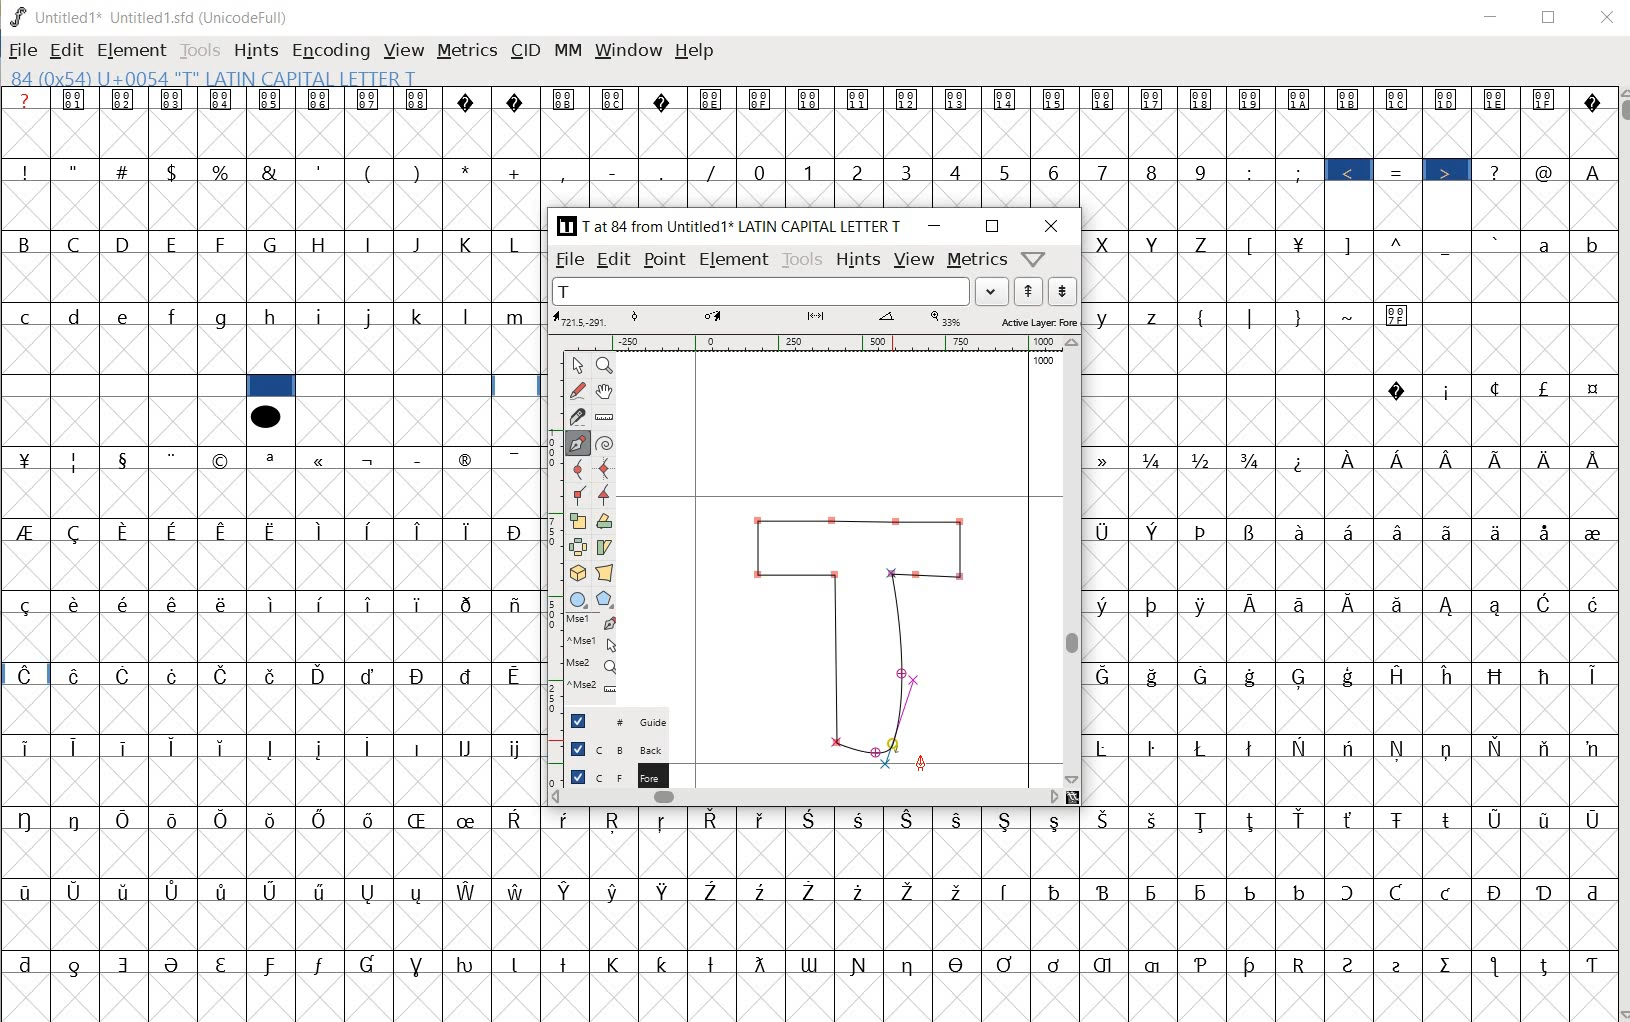 Image resolution: width=1630 pixels, height=1022 pixels. I want to click on Symbol, so click(1007, 818).